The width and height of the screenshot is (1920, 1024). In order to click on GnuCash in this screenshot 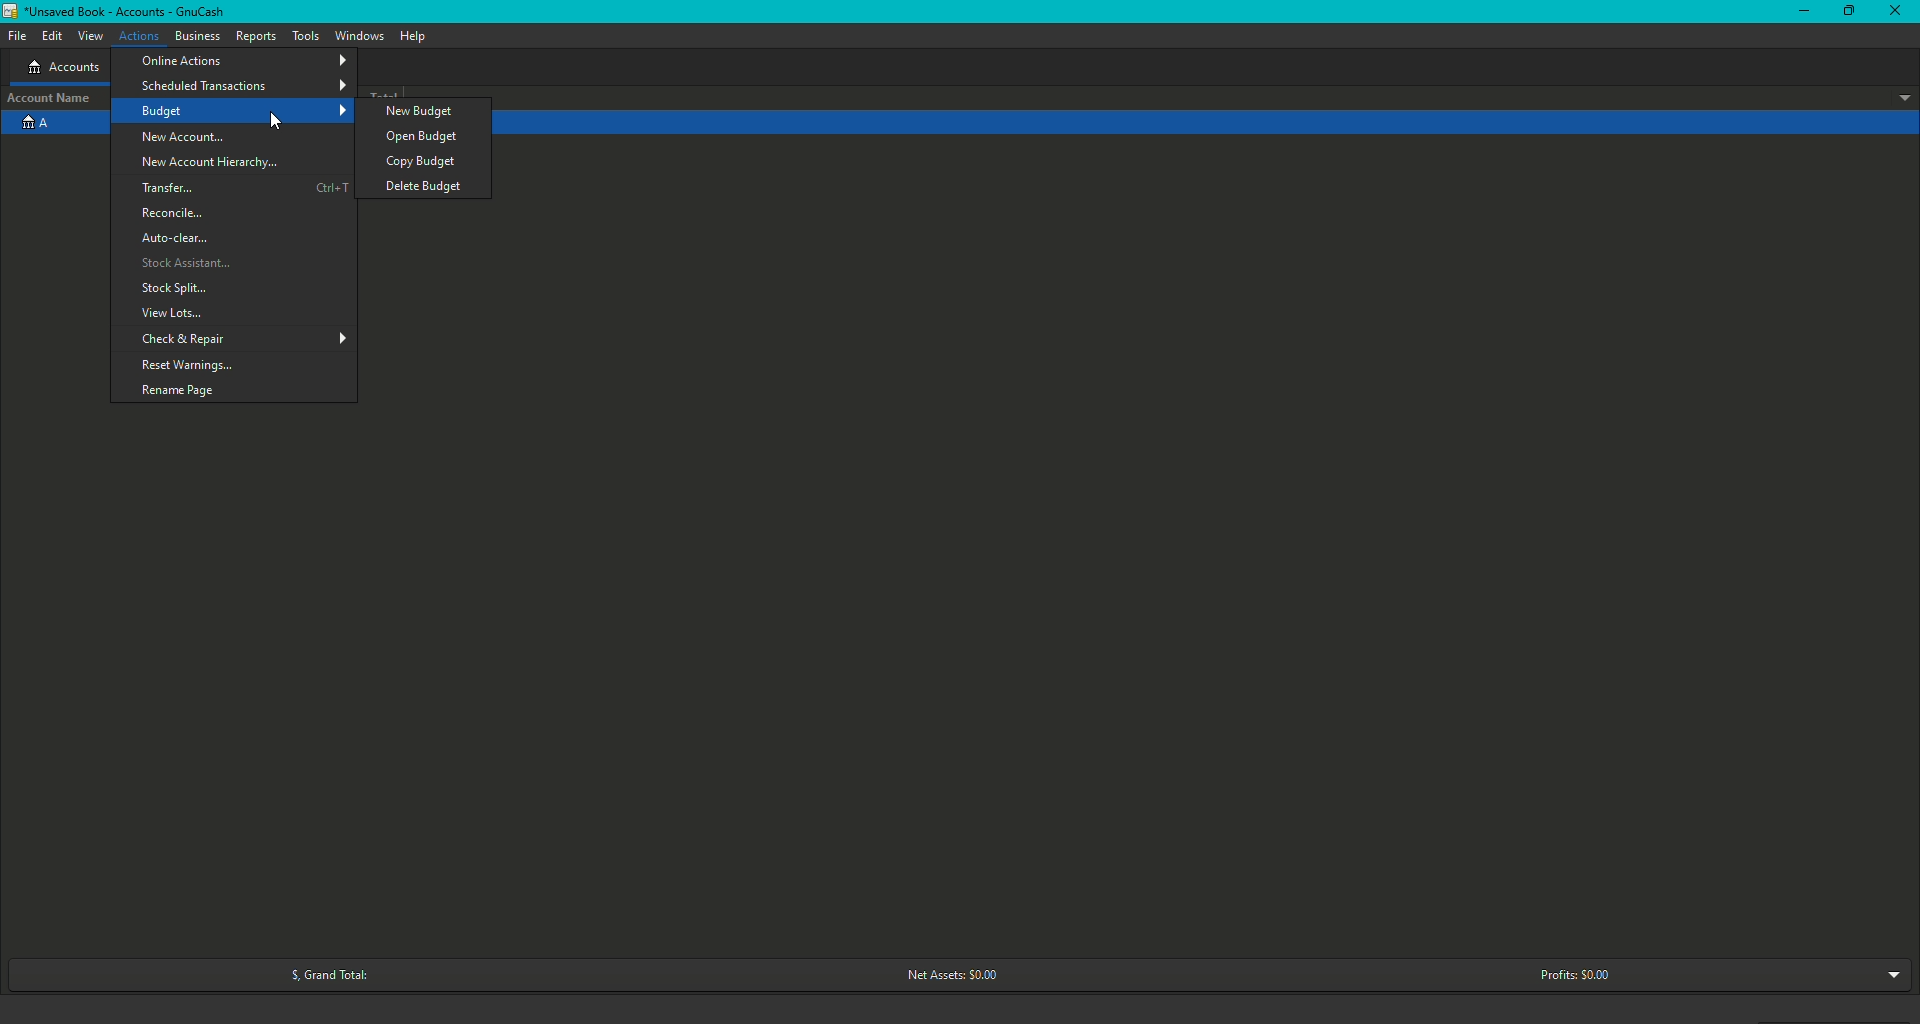, I will do `click(118, 10)`.